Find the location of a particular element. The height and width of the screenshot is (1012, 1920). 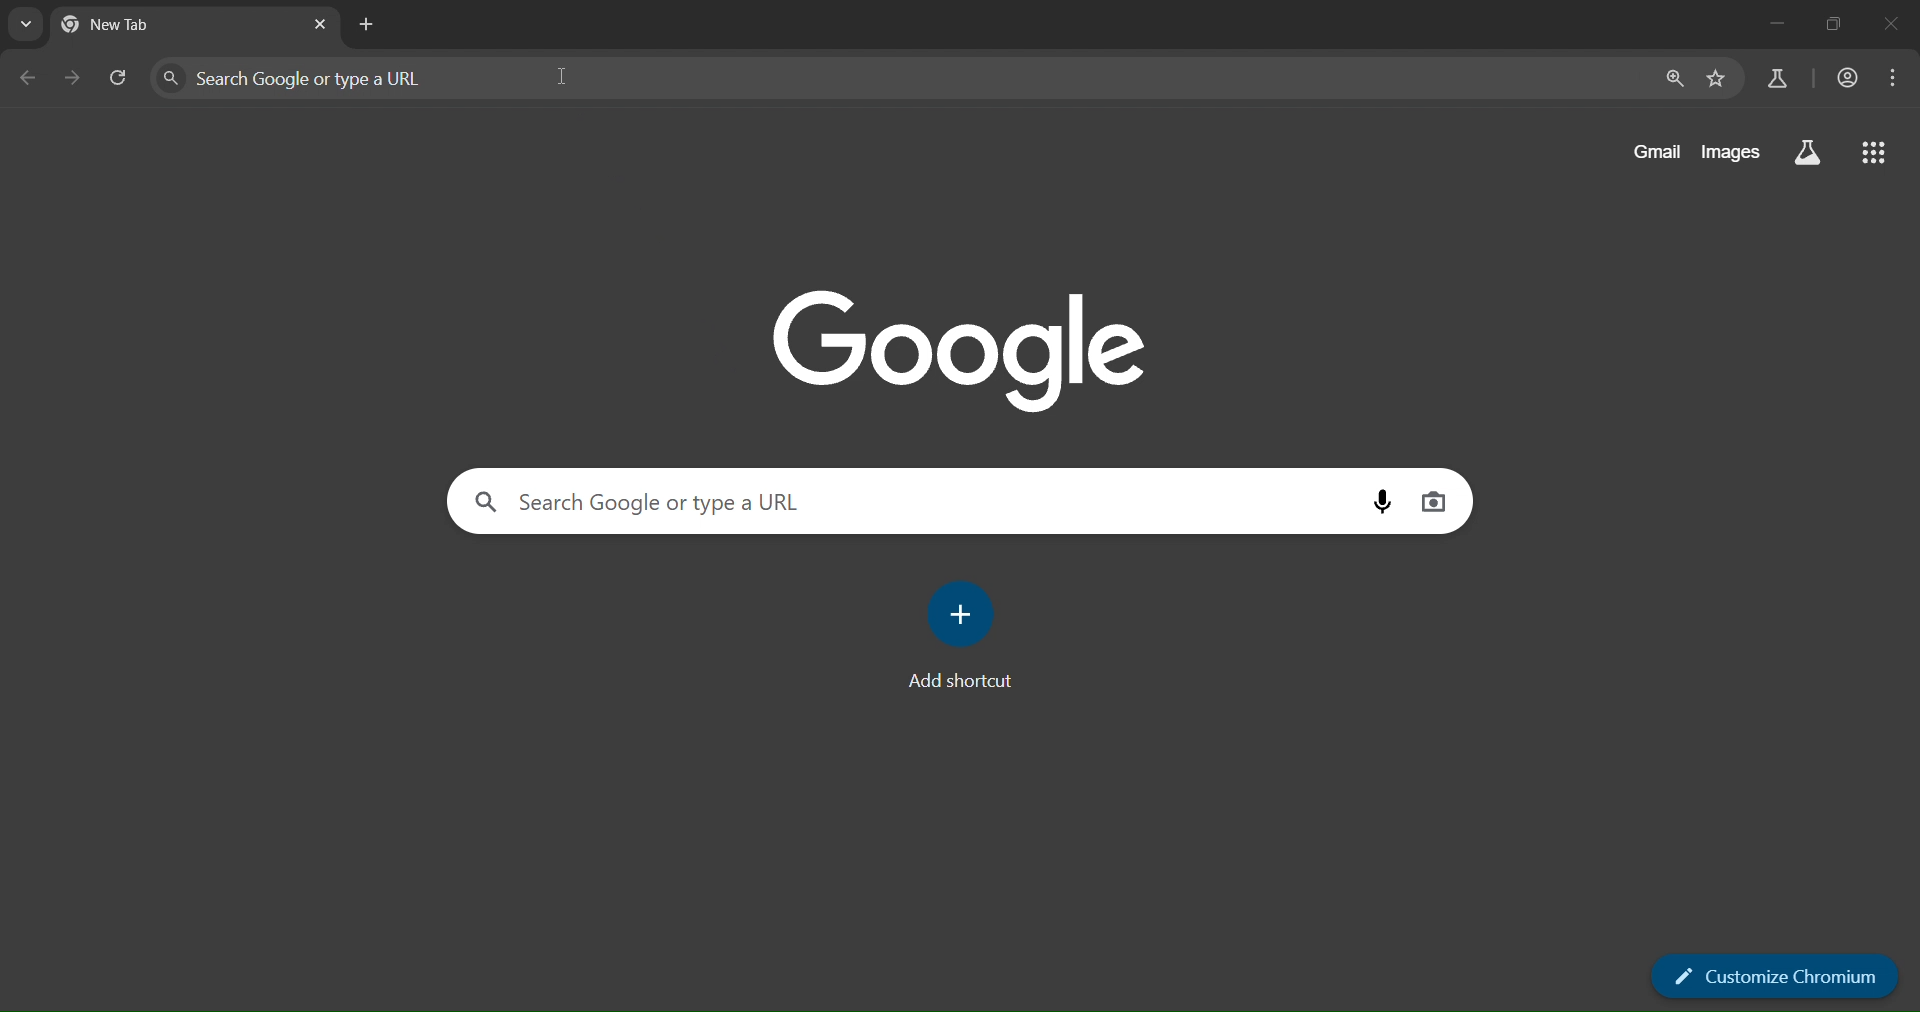

go back one page is located at coordinates (26, 77).